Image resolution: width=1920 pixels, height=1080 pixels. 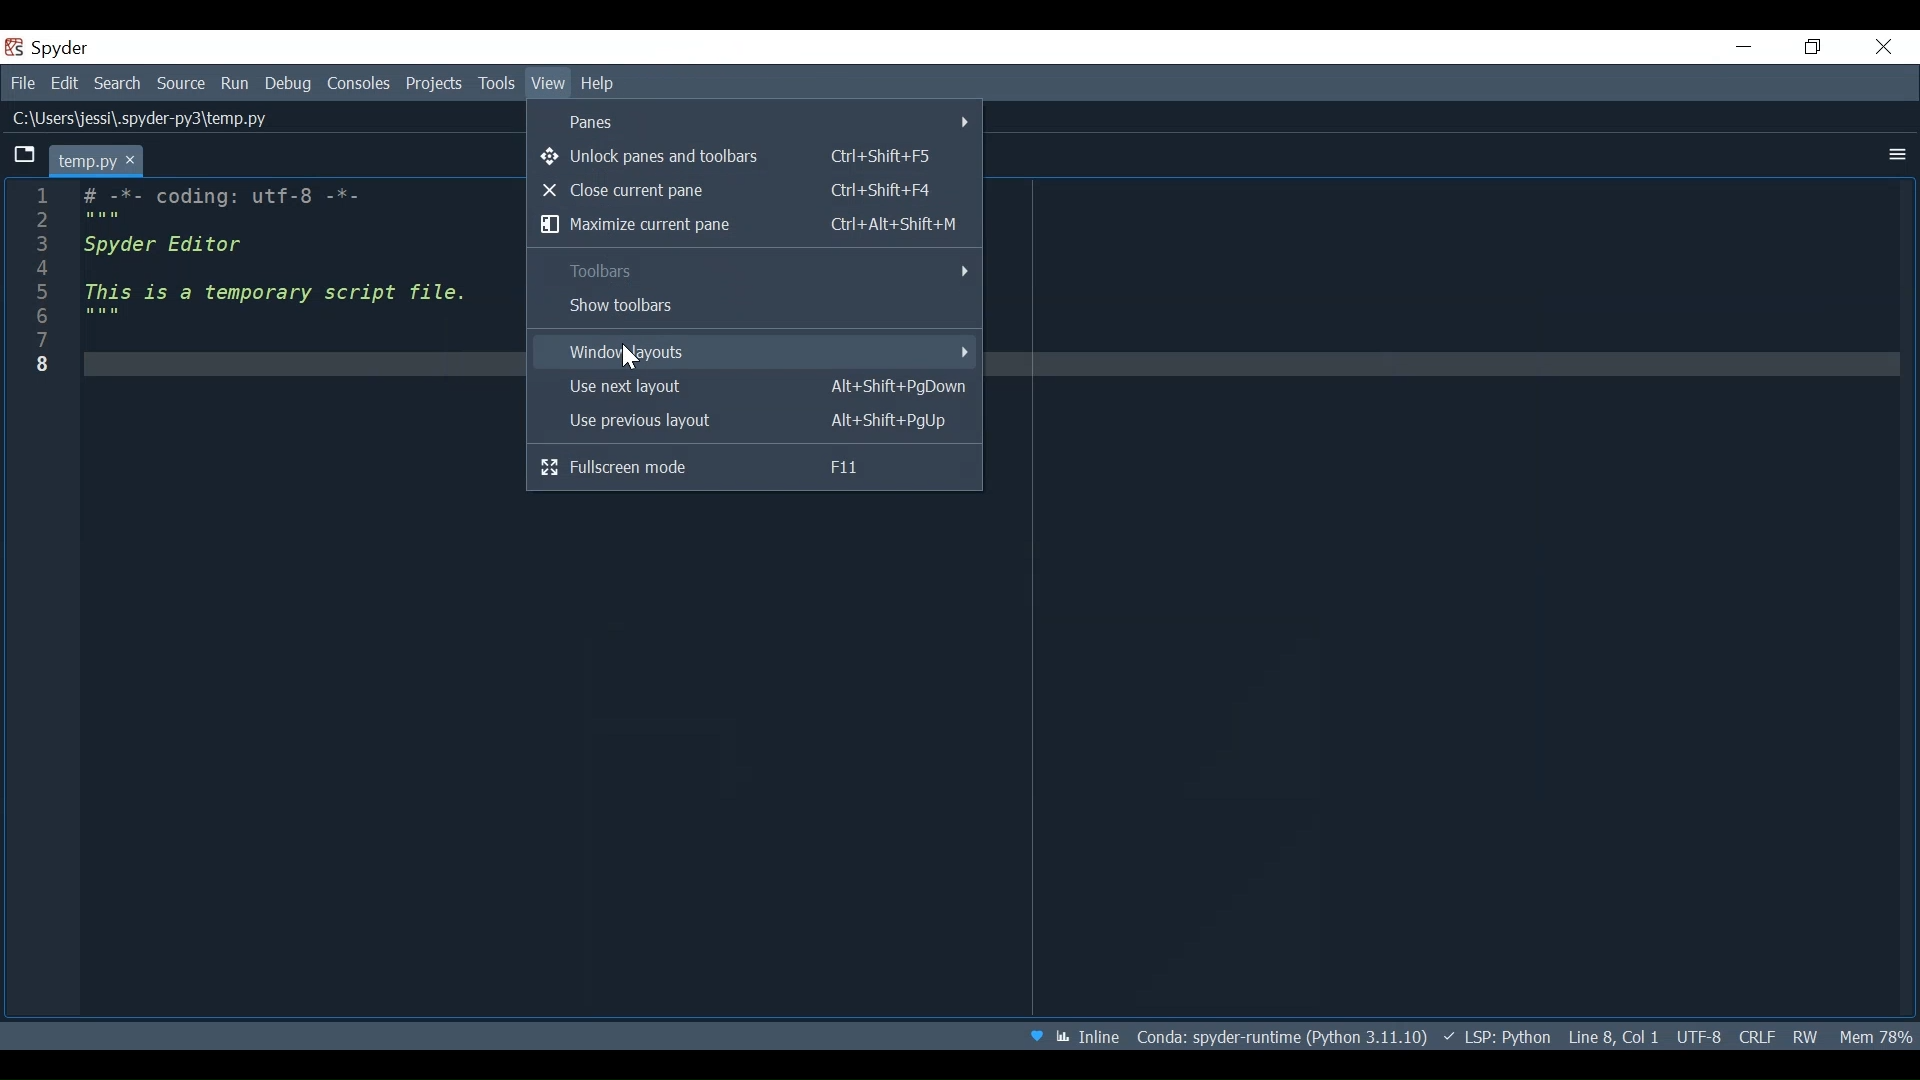 What do you see at coordinates (633, 359) in the screenshot?
I see `Cursor` at bounding box center [633, 359].